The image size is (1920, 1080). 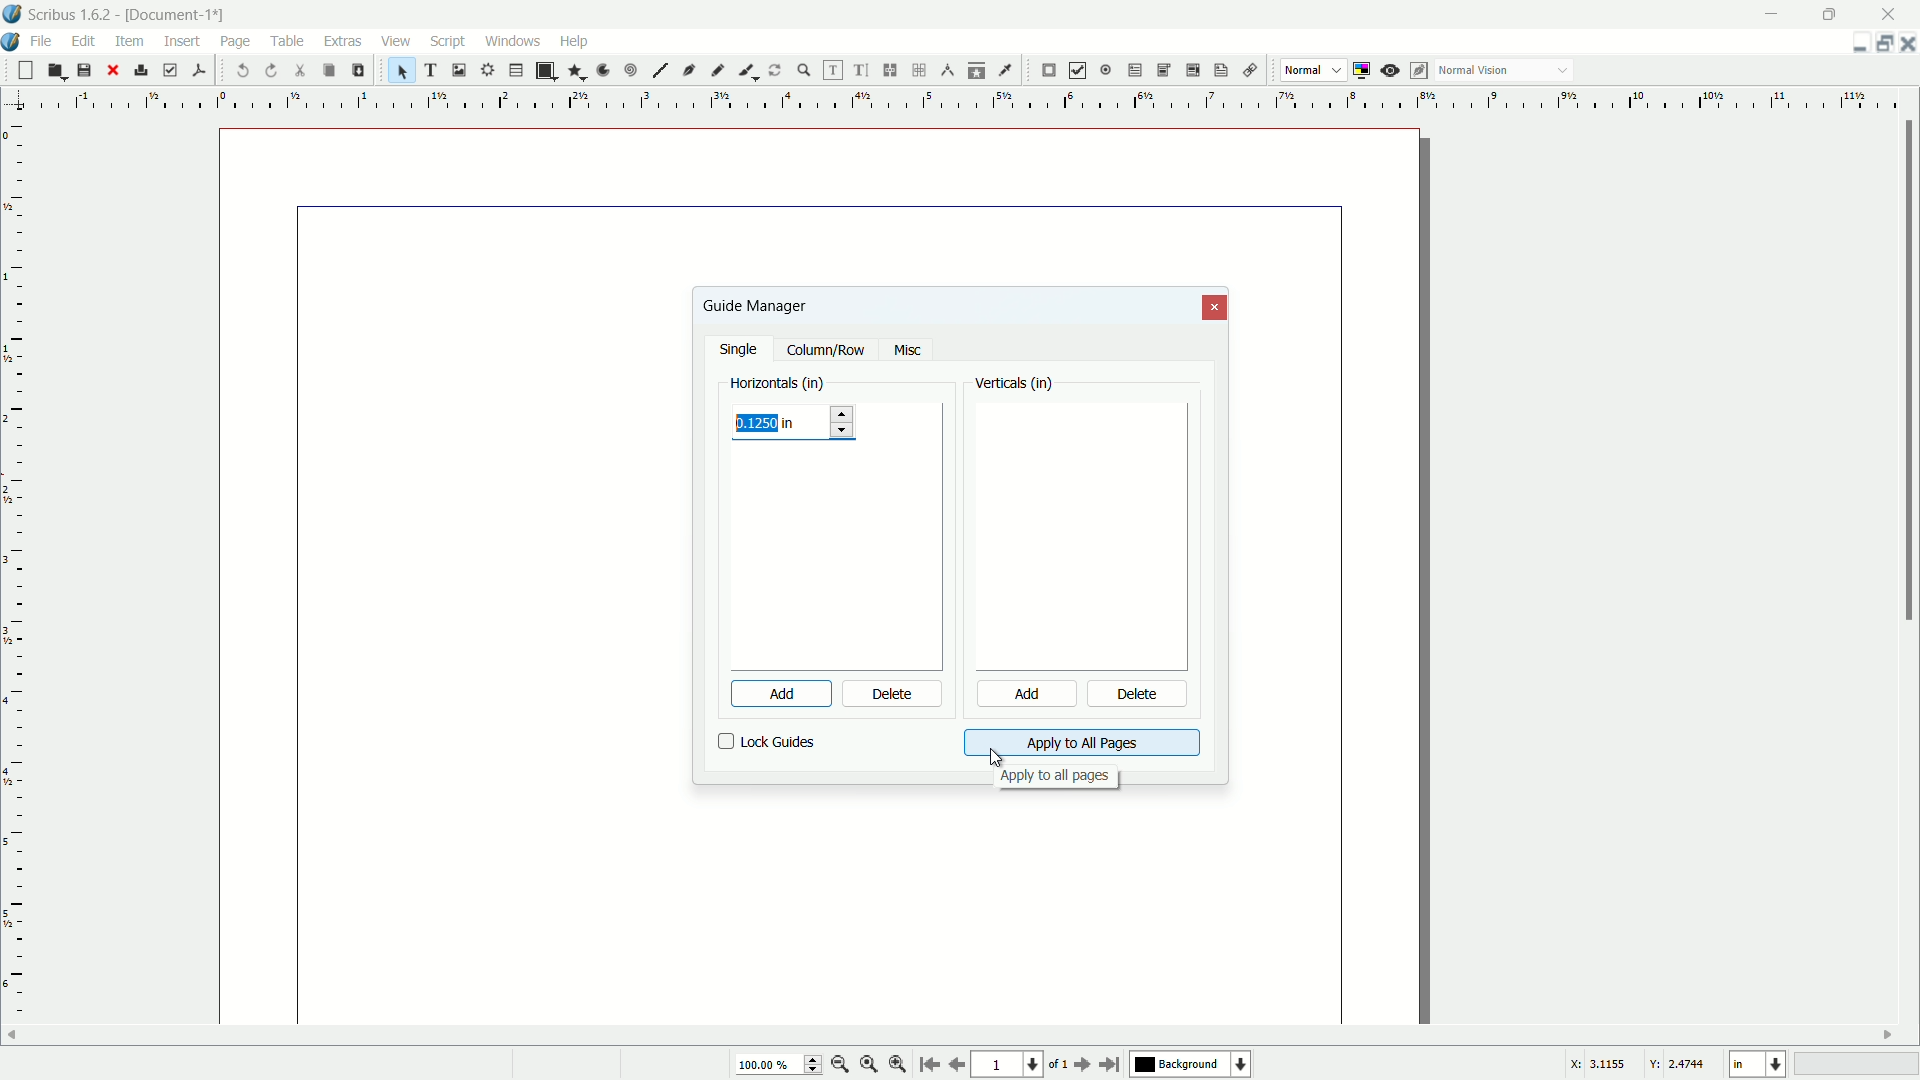 I want to click on scroll bar, so click(x=1908, y=373).